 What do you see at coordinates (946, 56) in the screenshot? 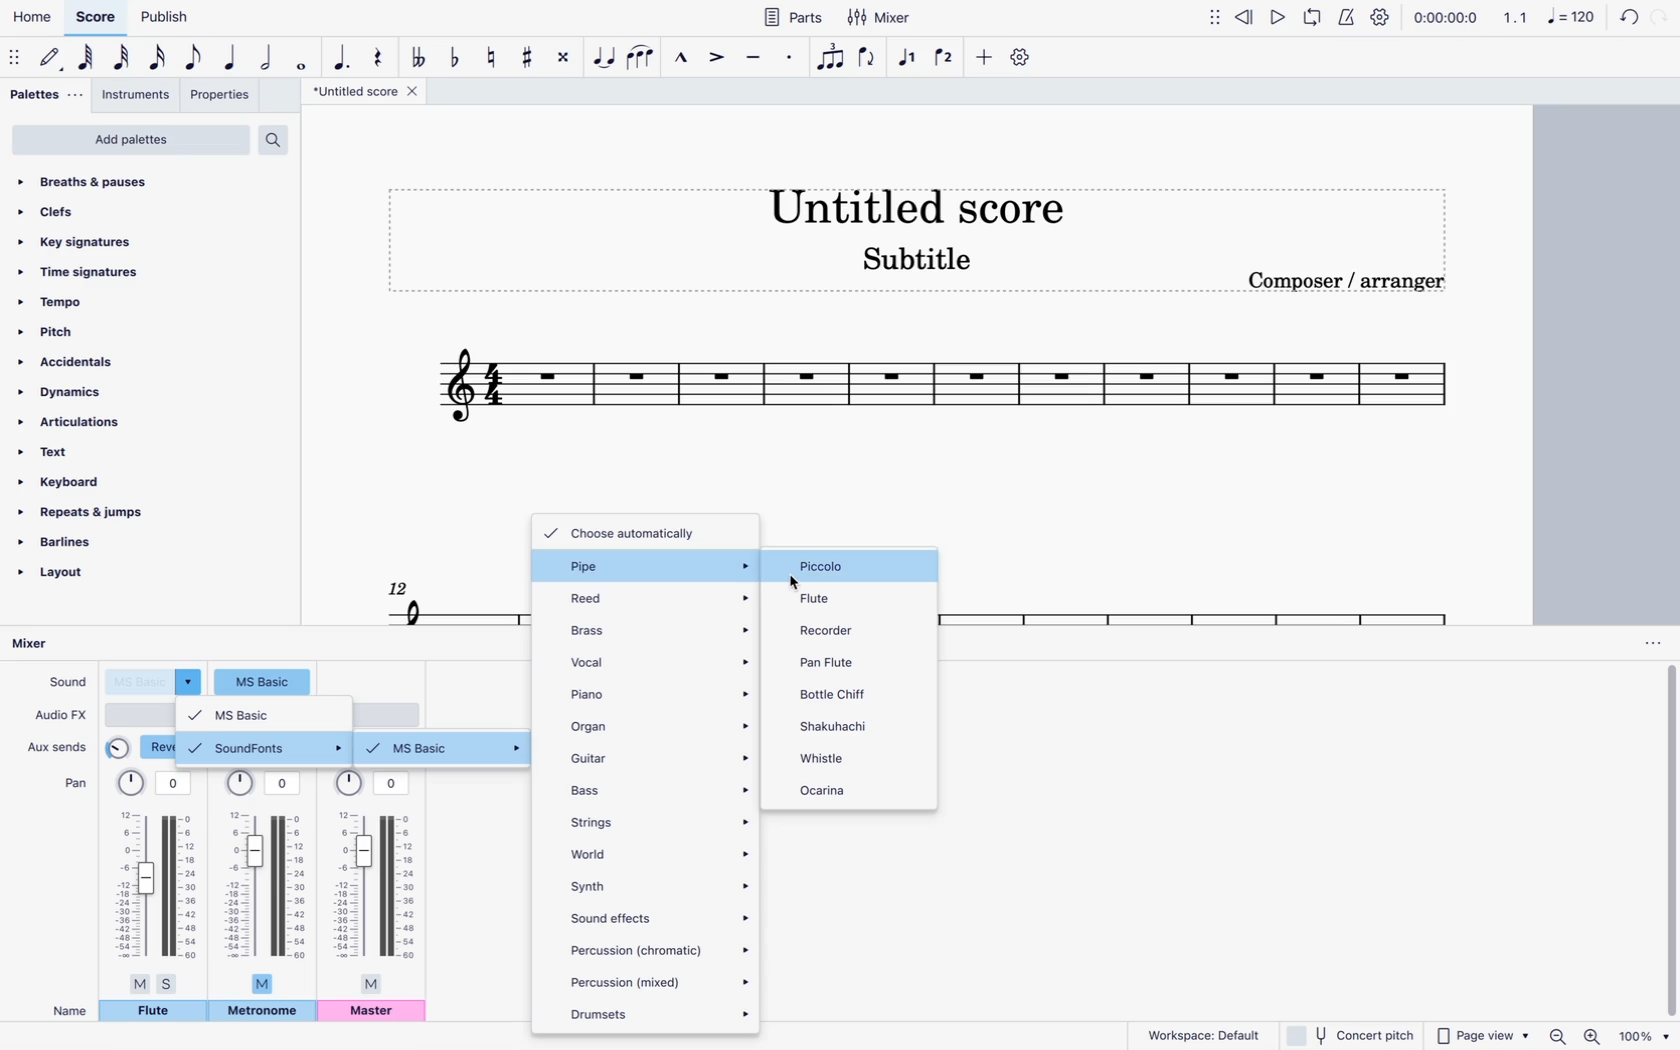
I see `voice 2` at bounding box center [946, 56].